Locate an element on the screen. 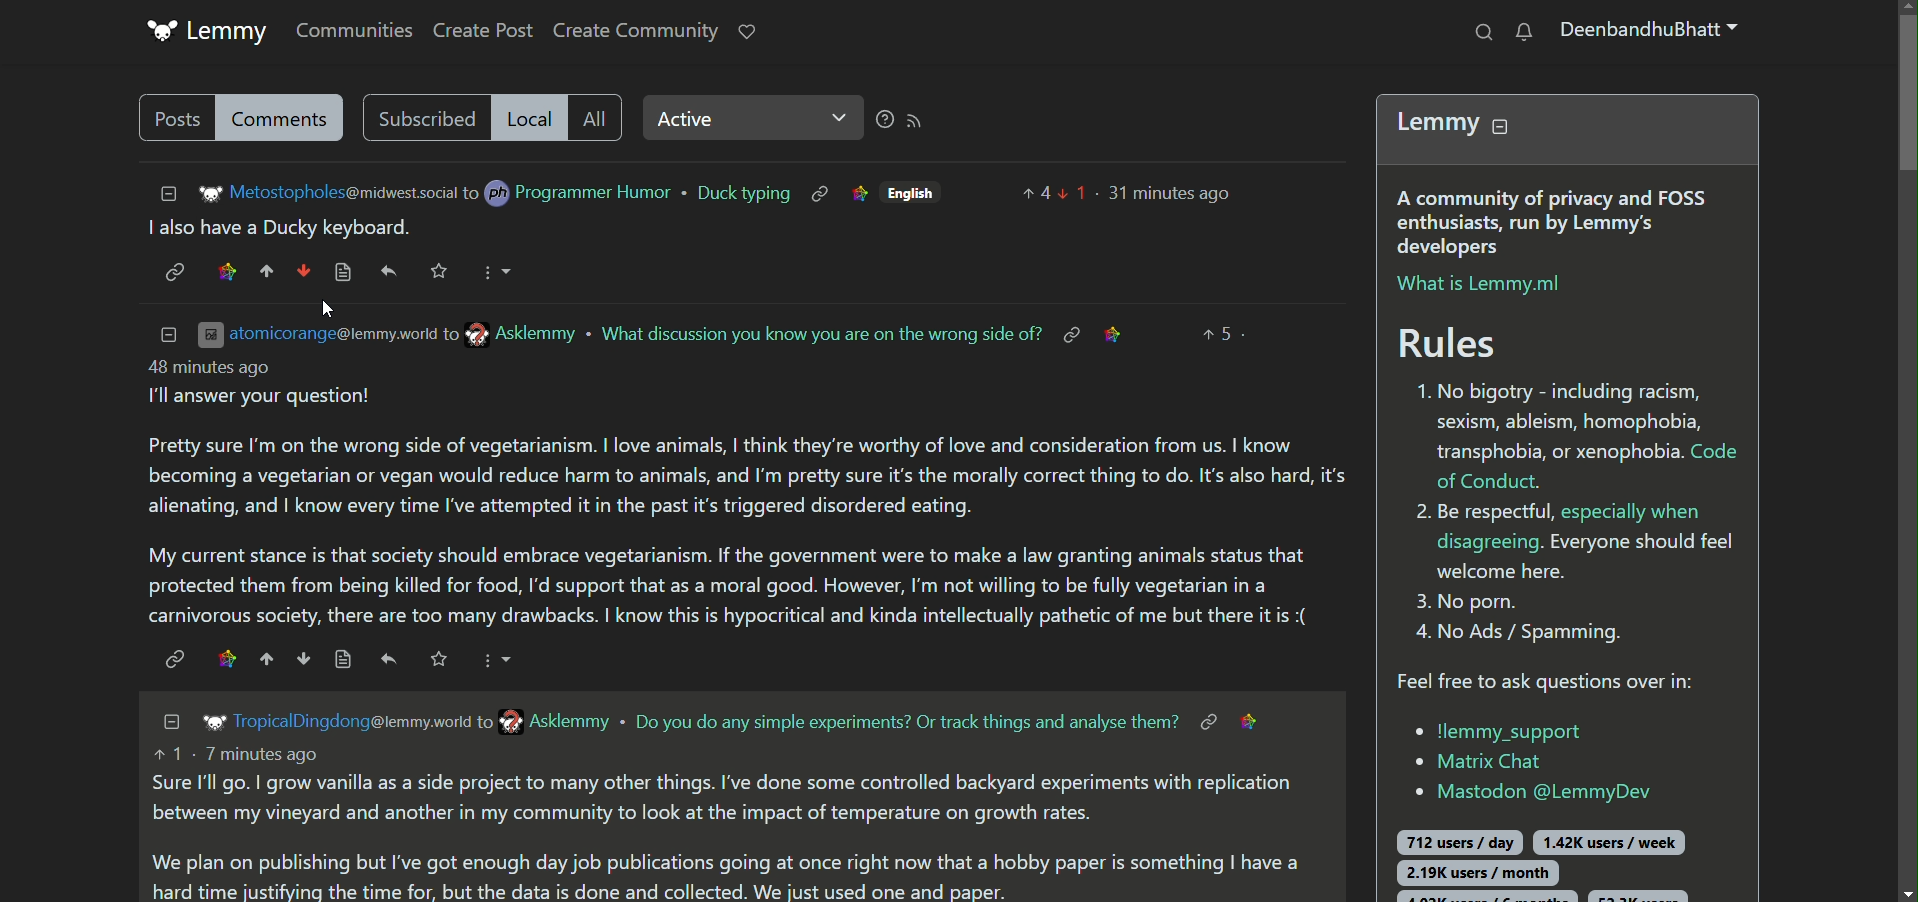 The width and height of the screenshot is (1918, 902). signal is located at coordinates (906, 119).